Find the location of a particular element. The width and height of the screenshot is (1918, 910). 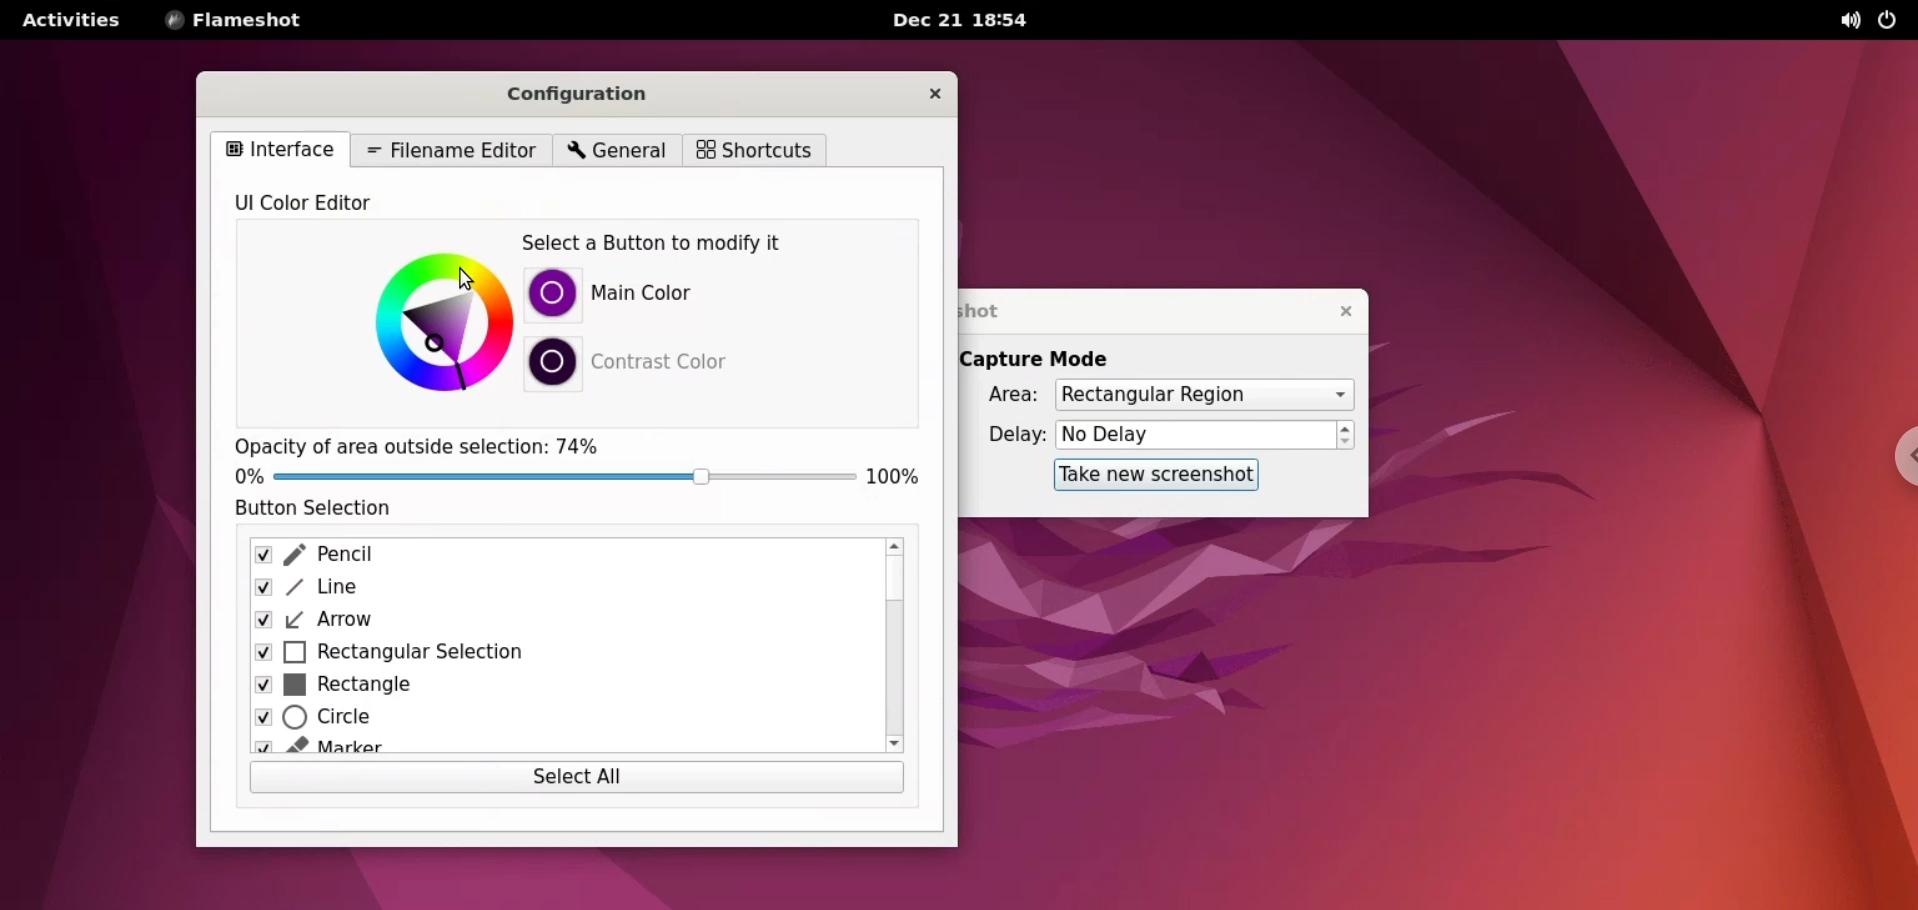

100% is located at coordinates (897, 477).